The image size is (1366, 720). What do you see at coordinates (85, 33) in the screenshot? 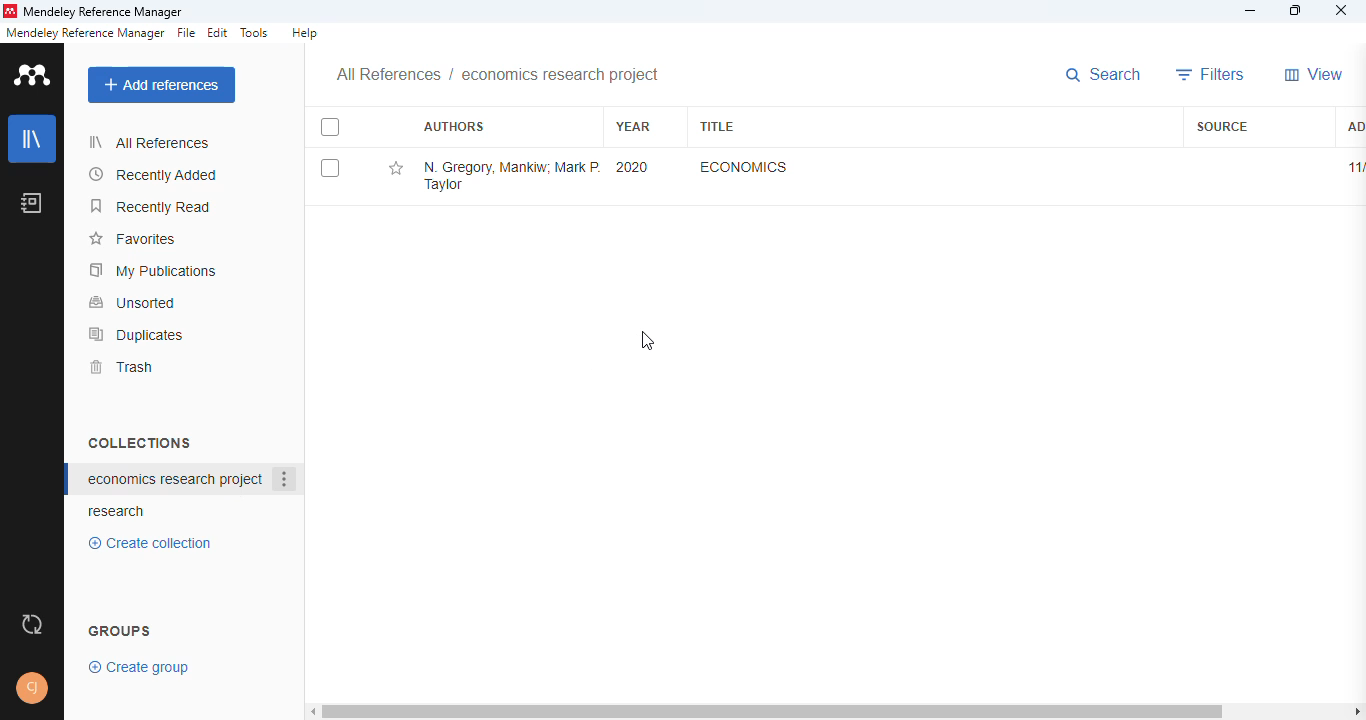
I see `mendeley reference manager` at bounding box center [85, 33].